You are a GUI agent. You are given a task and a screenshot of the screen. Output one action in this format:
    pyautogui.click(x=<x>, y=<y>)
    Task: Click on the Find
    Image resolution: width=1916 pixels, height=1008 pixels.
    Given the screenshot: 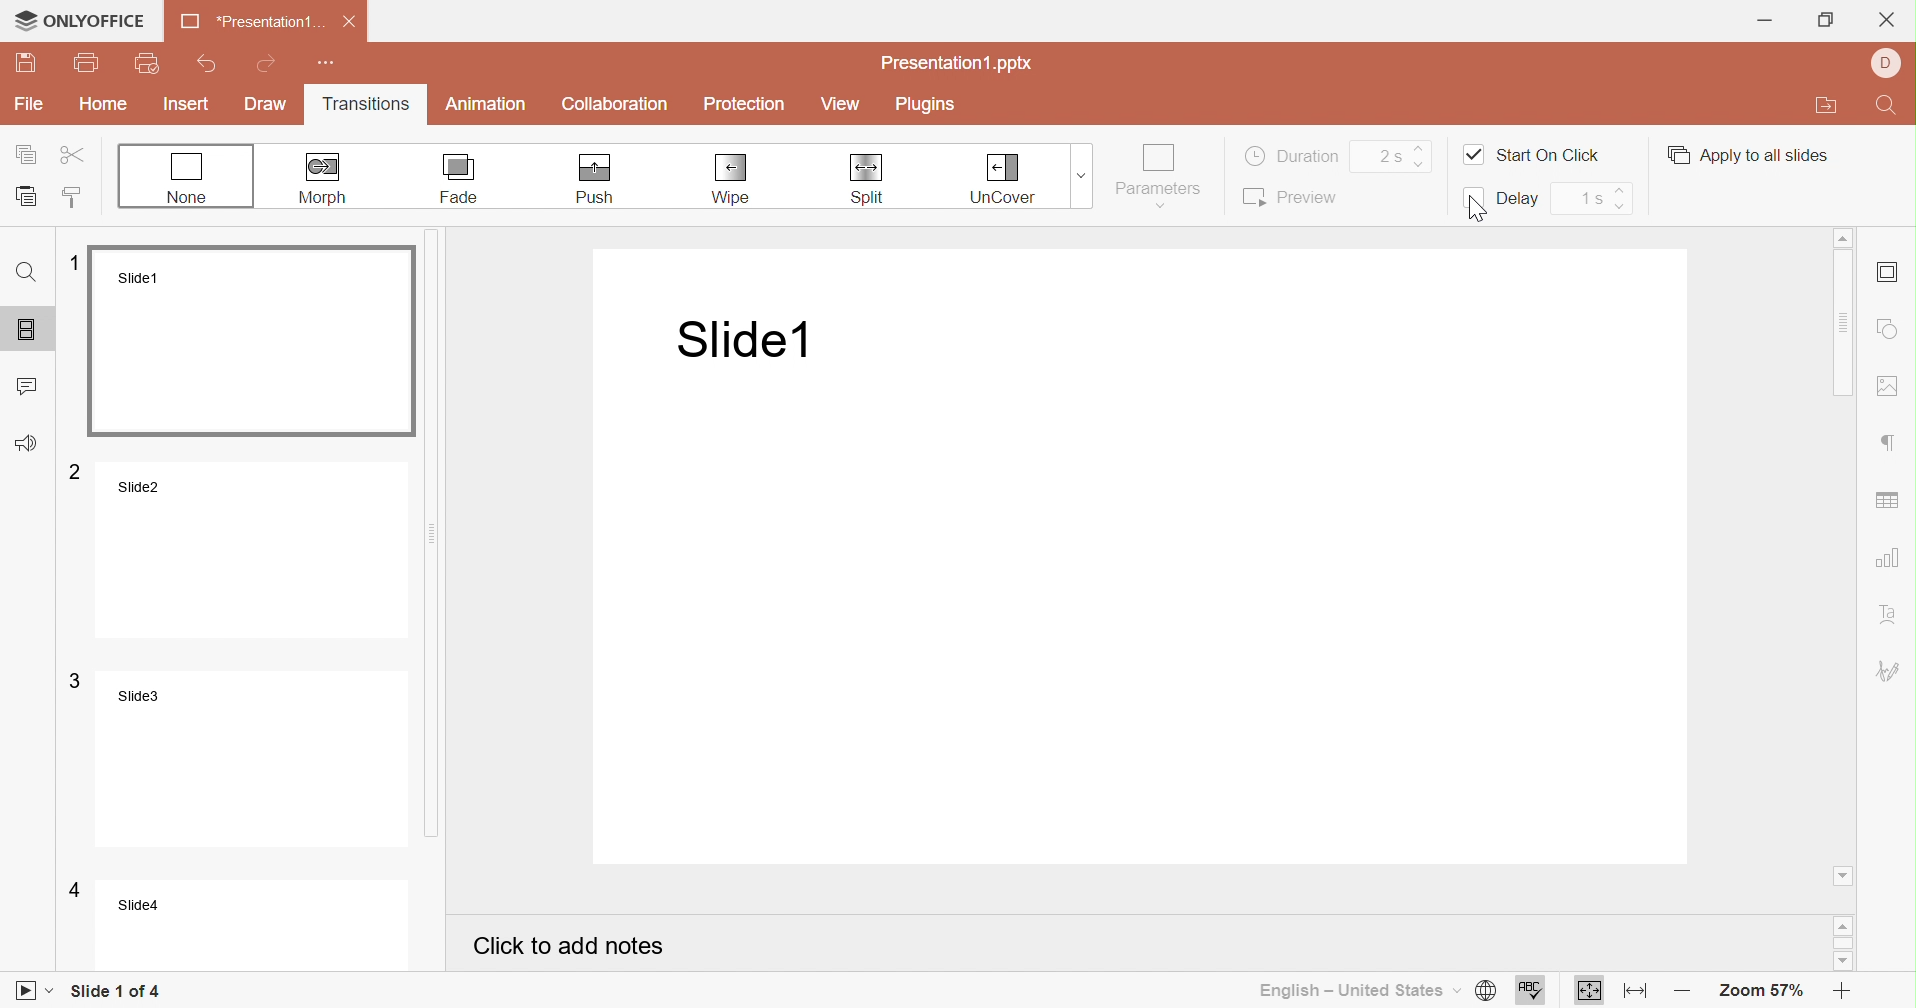 What is the action you would take?
    pyautogui.click(x=28, y=279)
    